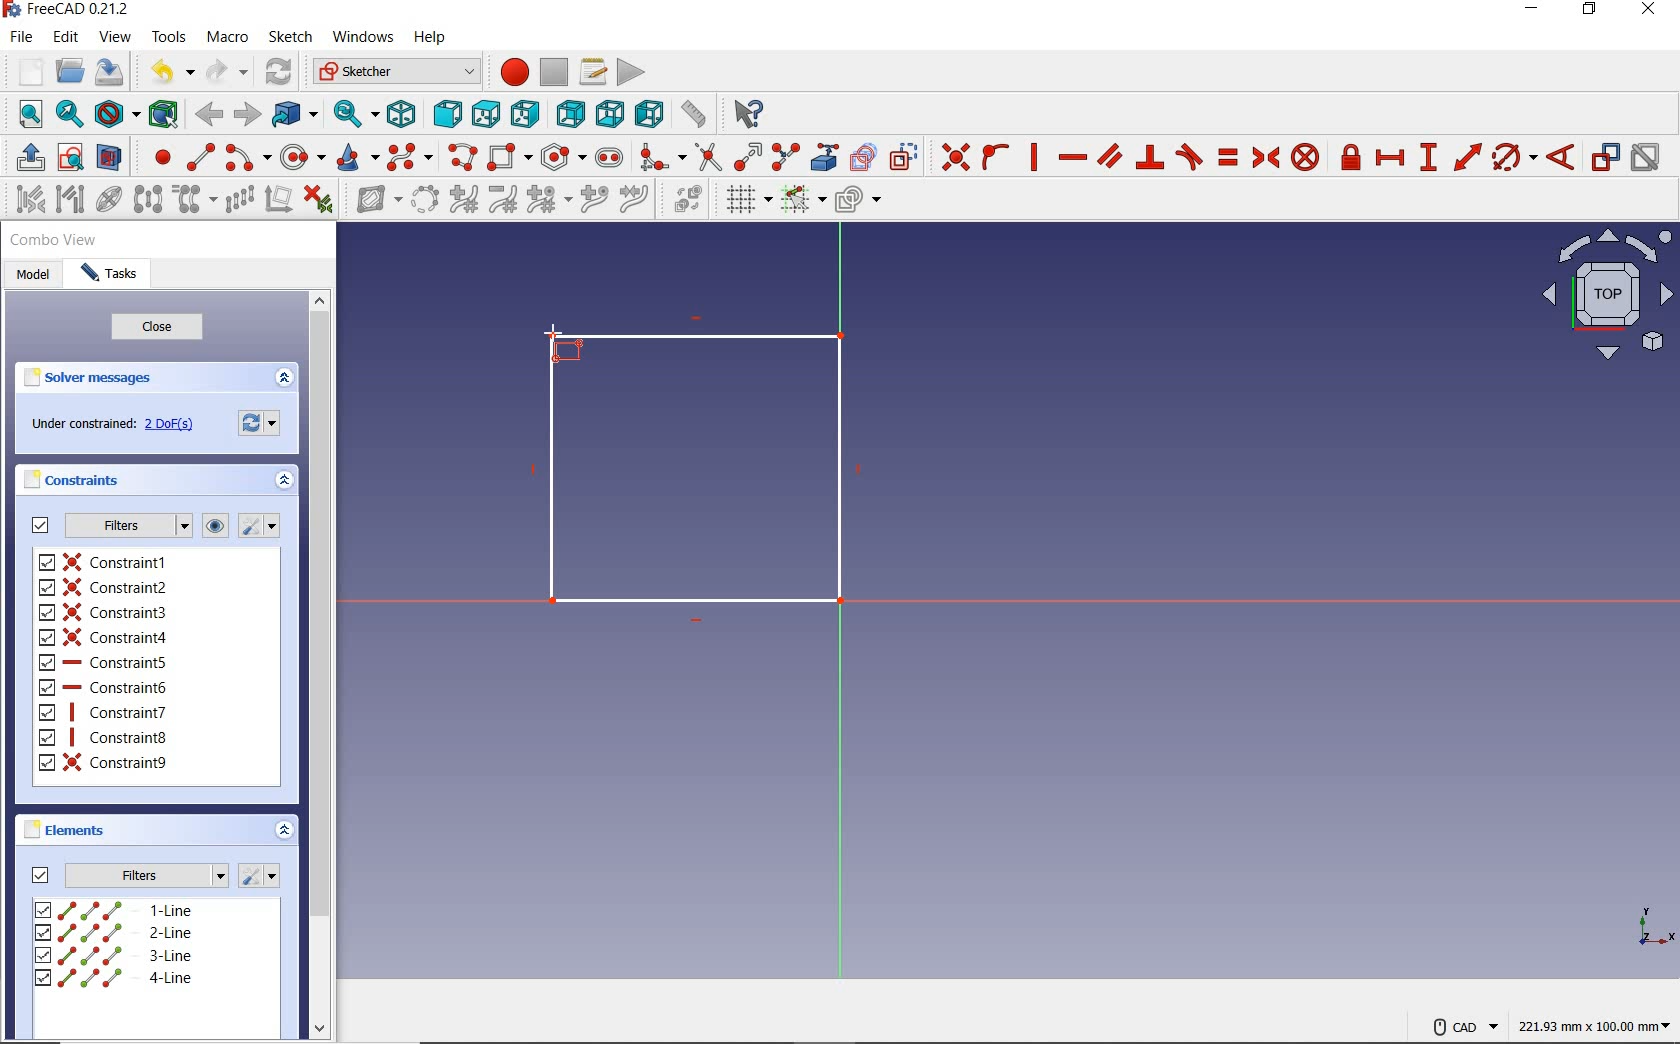 The height and width of the screenshot is (1044, 1680). Describe the element at coordinates (396, 72) in the screenshot. I see `switch between workbenches` at that location.